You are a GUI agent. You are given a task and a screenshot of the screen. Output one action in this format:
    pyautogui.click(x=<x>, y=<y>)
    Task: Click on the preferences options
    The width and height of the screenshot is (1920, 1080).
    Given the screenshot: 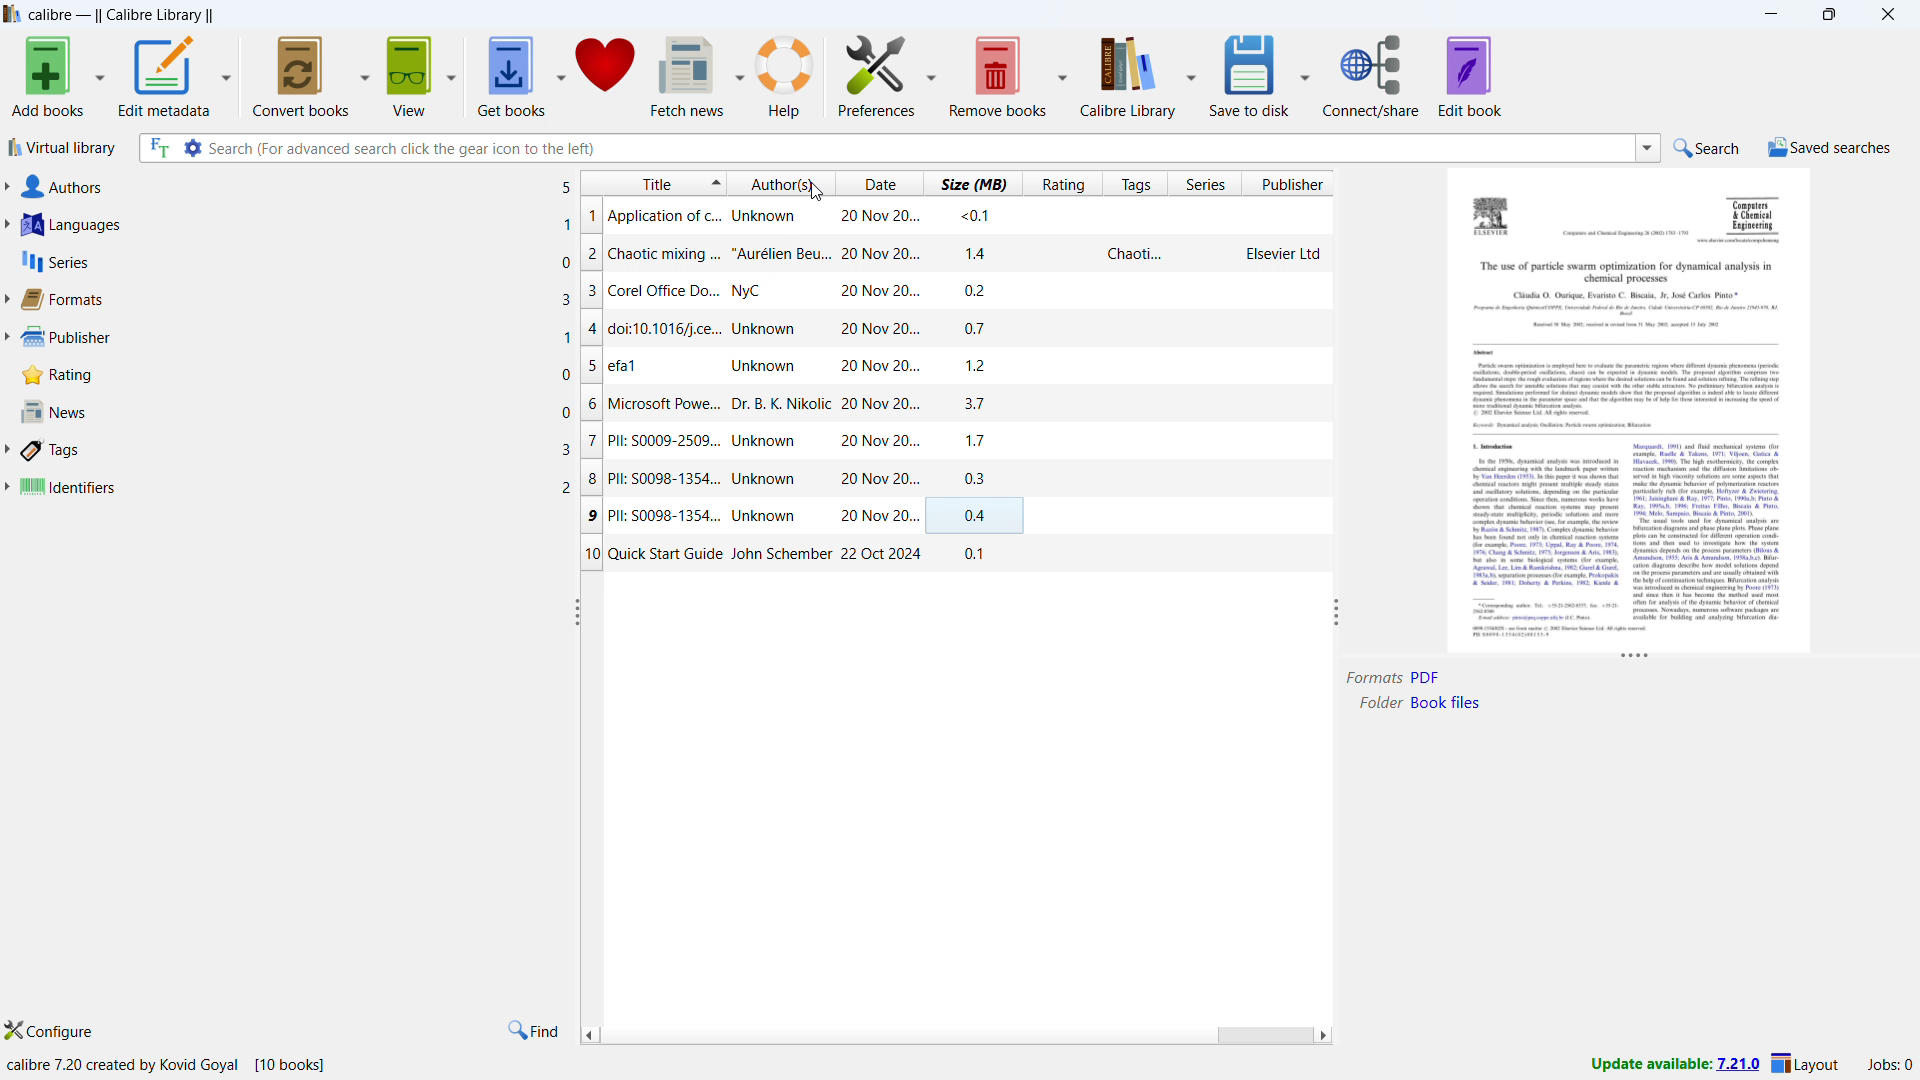 What is the action you would take?
    pyautogui.click(x=929, y=73)
    